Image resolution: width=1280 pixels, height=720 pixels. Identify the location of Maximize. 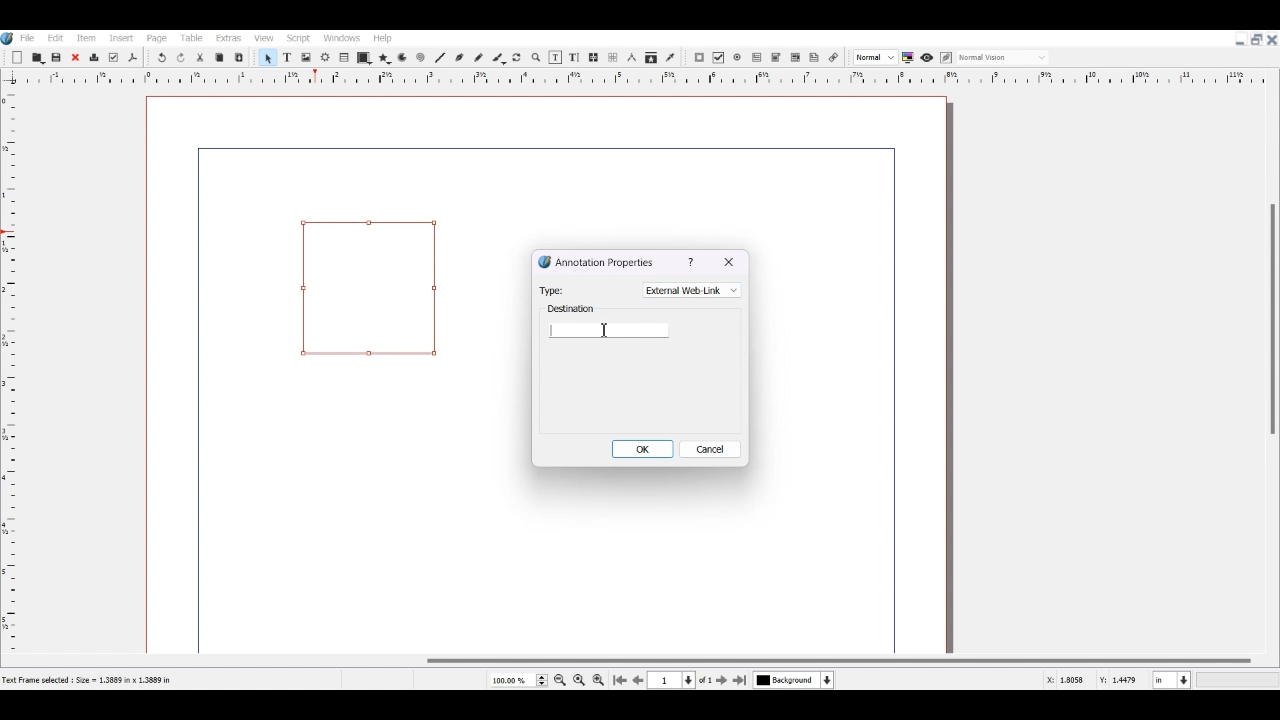
(1256, 38).